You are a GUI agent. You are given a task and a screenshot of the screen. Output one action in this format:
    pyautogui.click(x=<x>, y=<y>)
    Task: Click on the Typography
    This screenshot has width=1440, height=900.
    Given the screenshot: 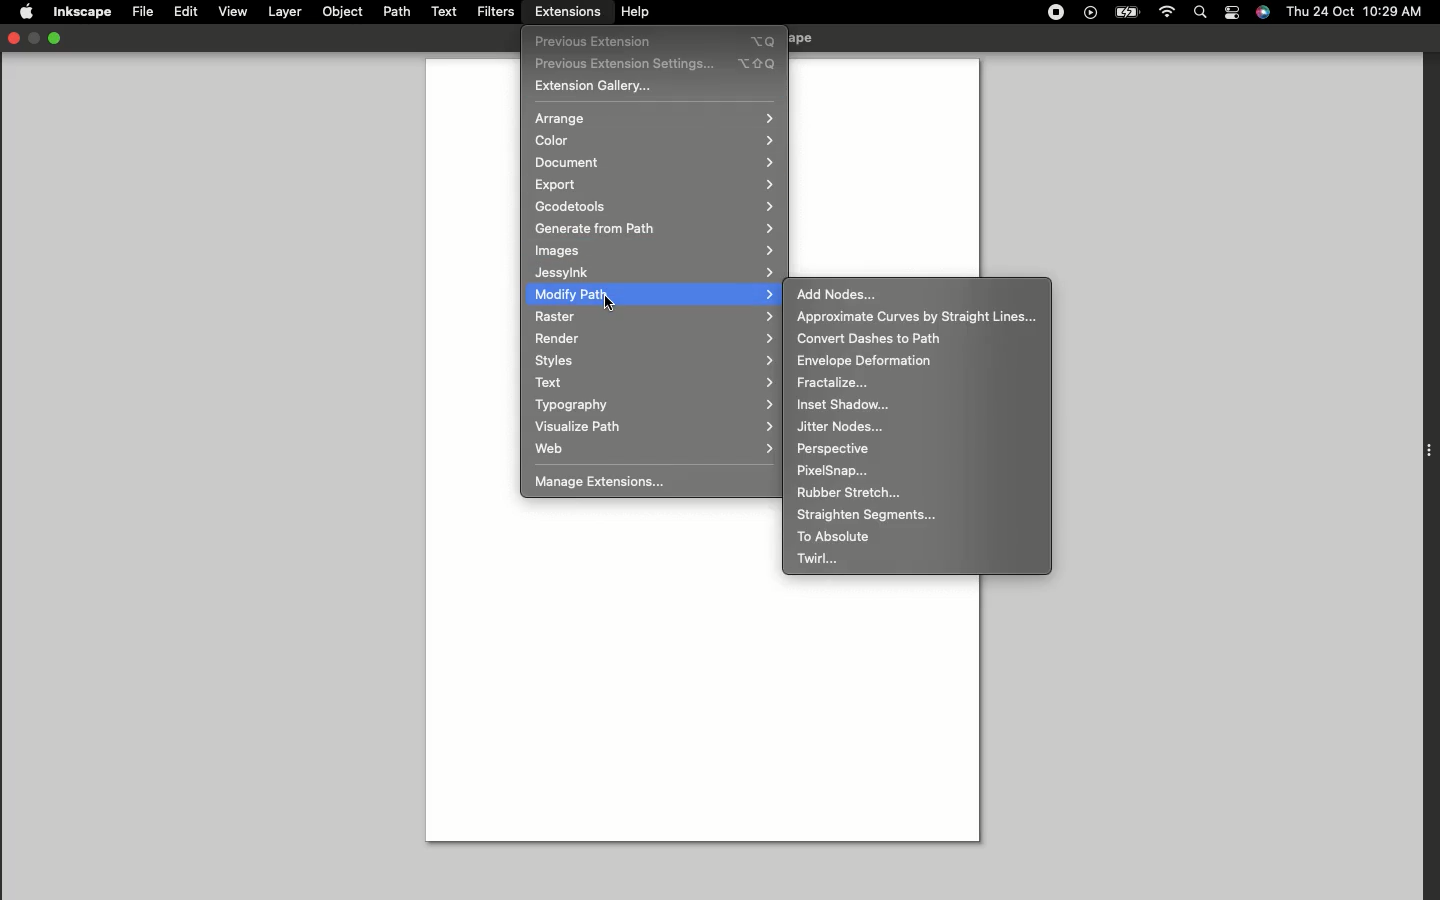 What is the action you would take?
    pyautogui.click(x=658, y=404)
    